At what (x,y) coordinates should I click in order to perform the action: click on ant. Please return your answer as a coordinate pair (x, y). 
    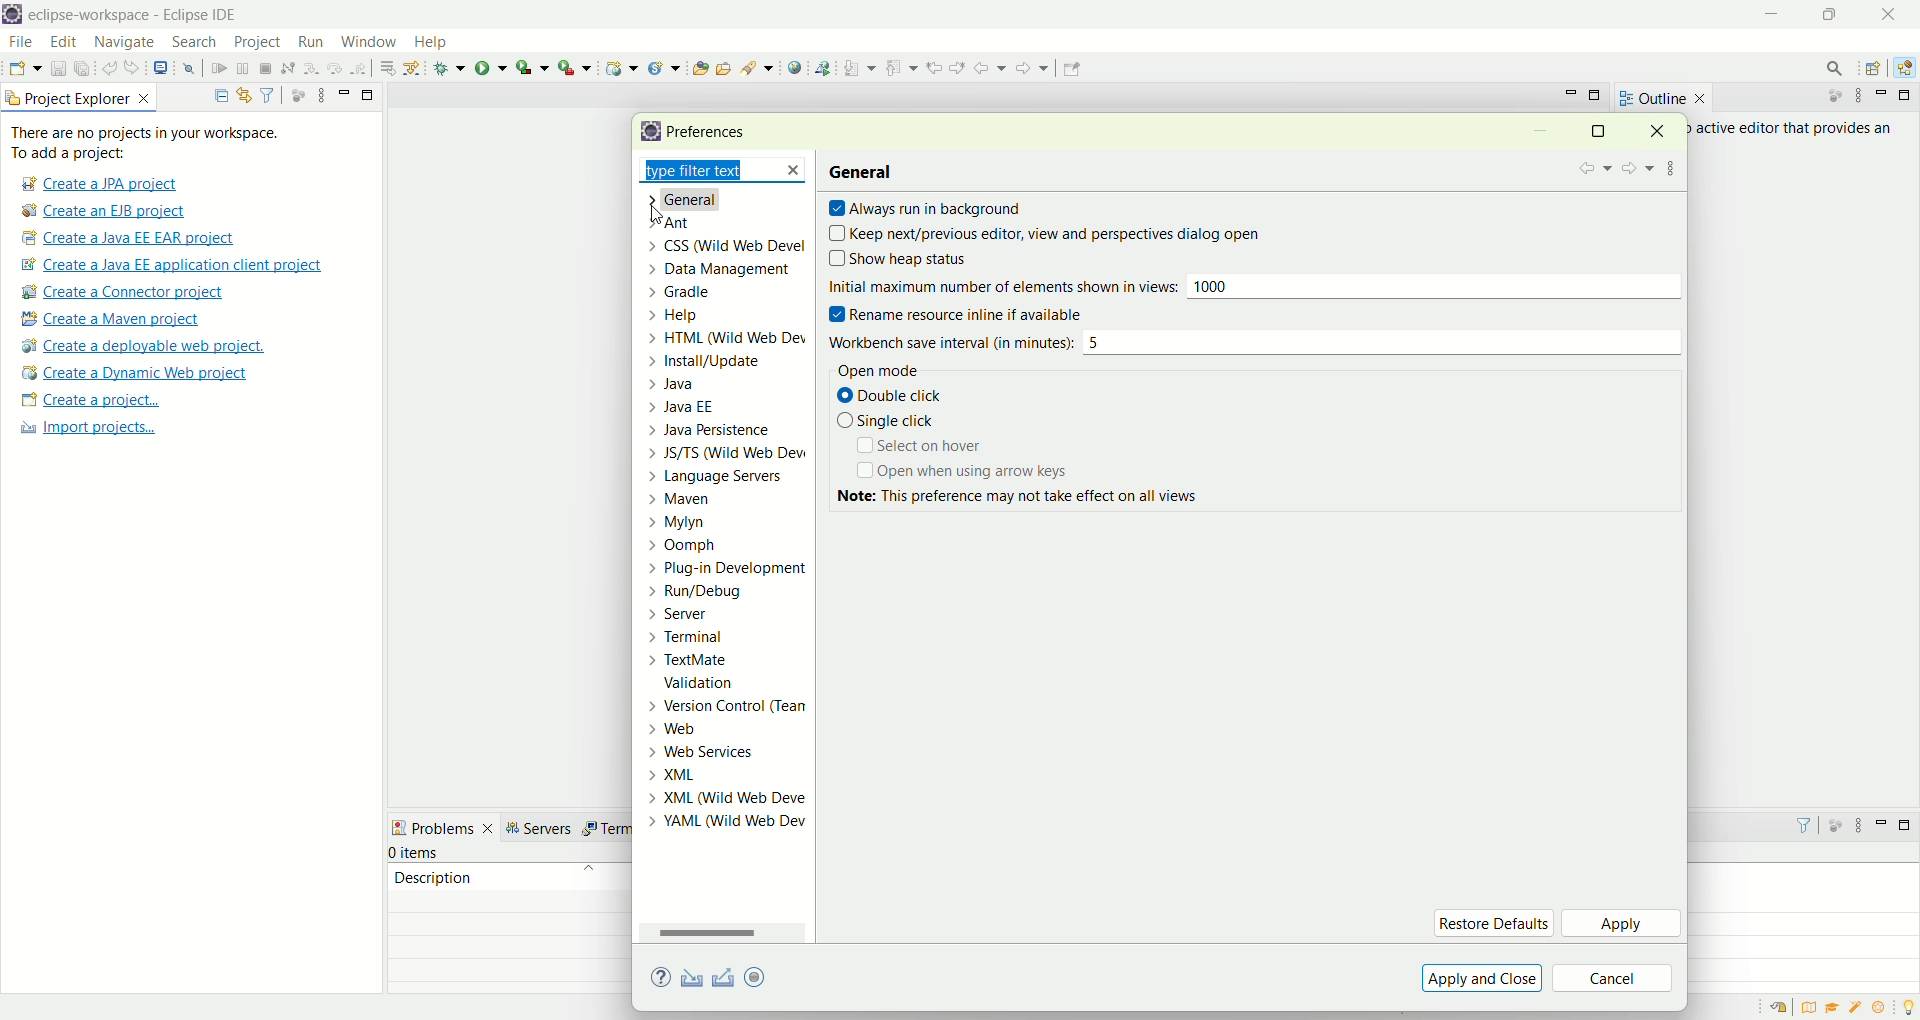
    Looking at the image, I should click on (717, 224).